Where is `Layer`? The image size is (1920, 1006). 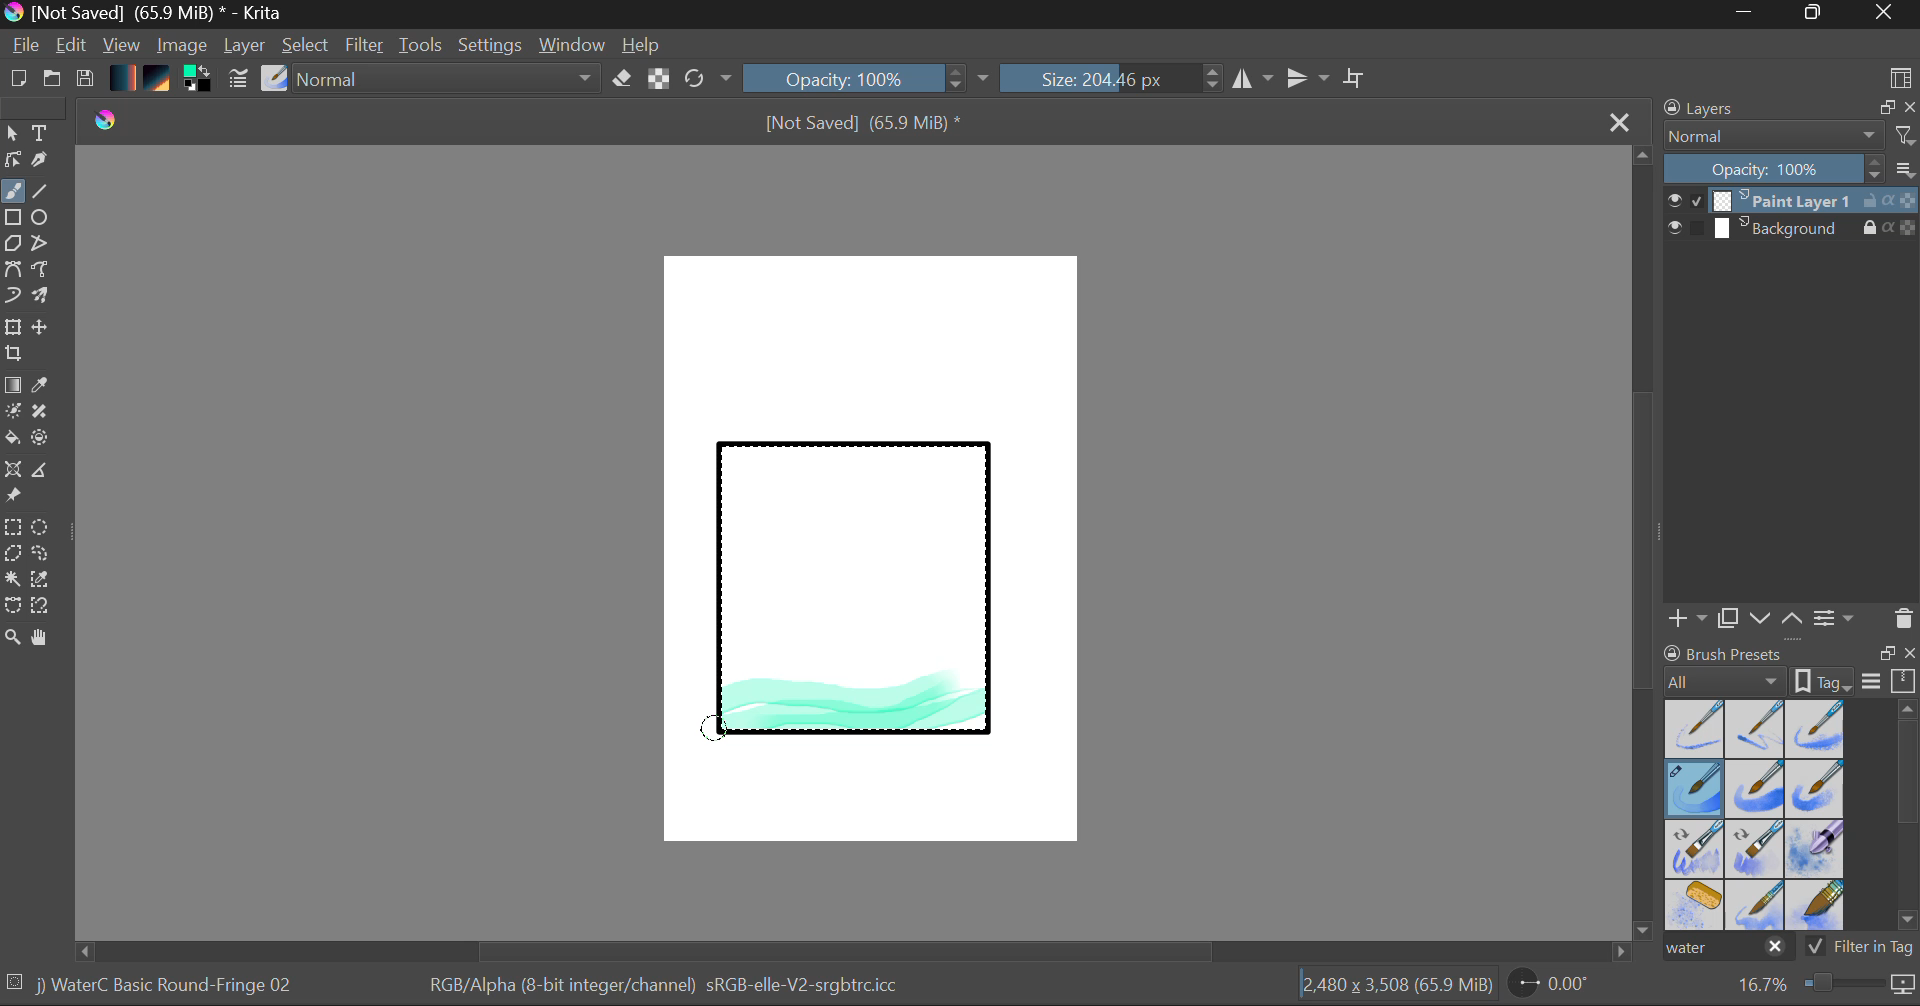 Layer is located at coordinates (247, 45).